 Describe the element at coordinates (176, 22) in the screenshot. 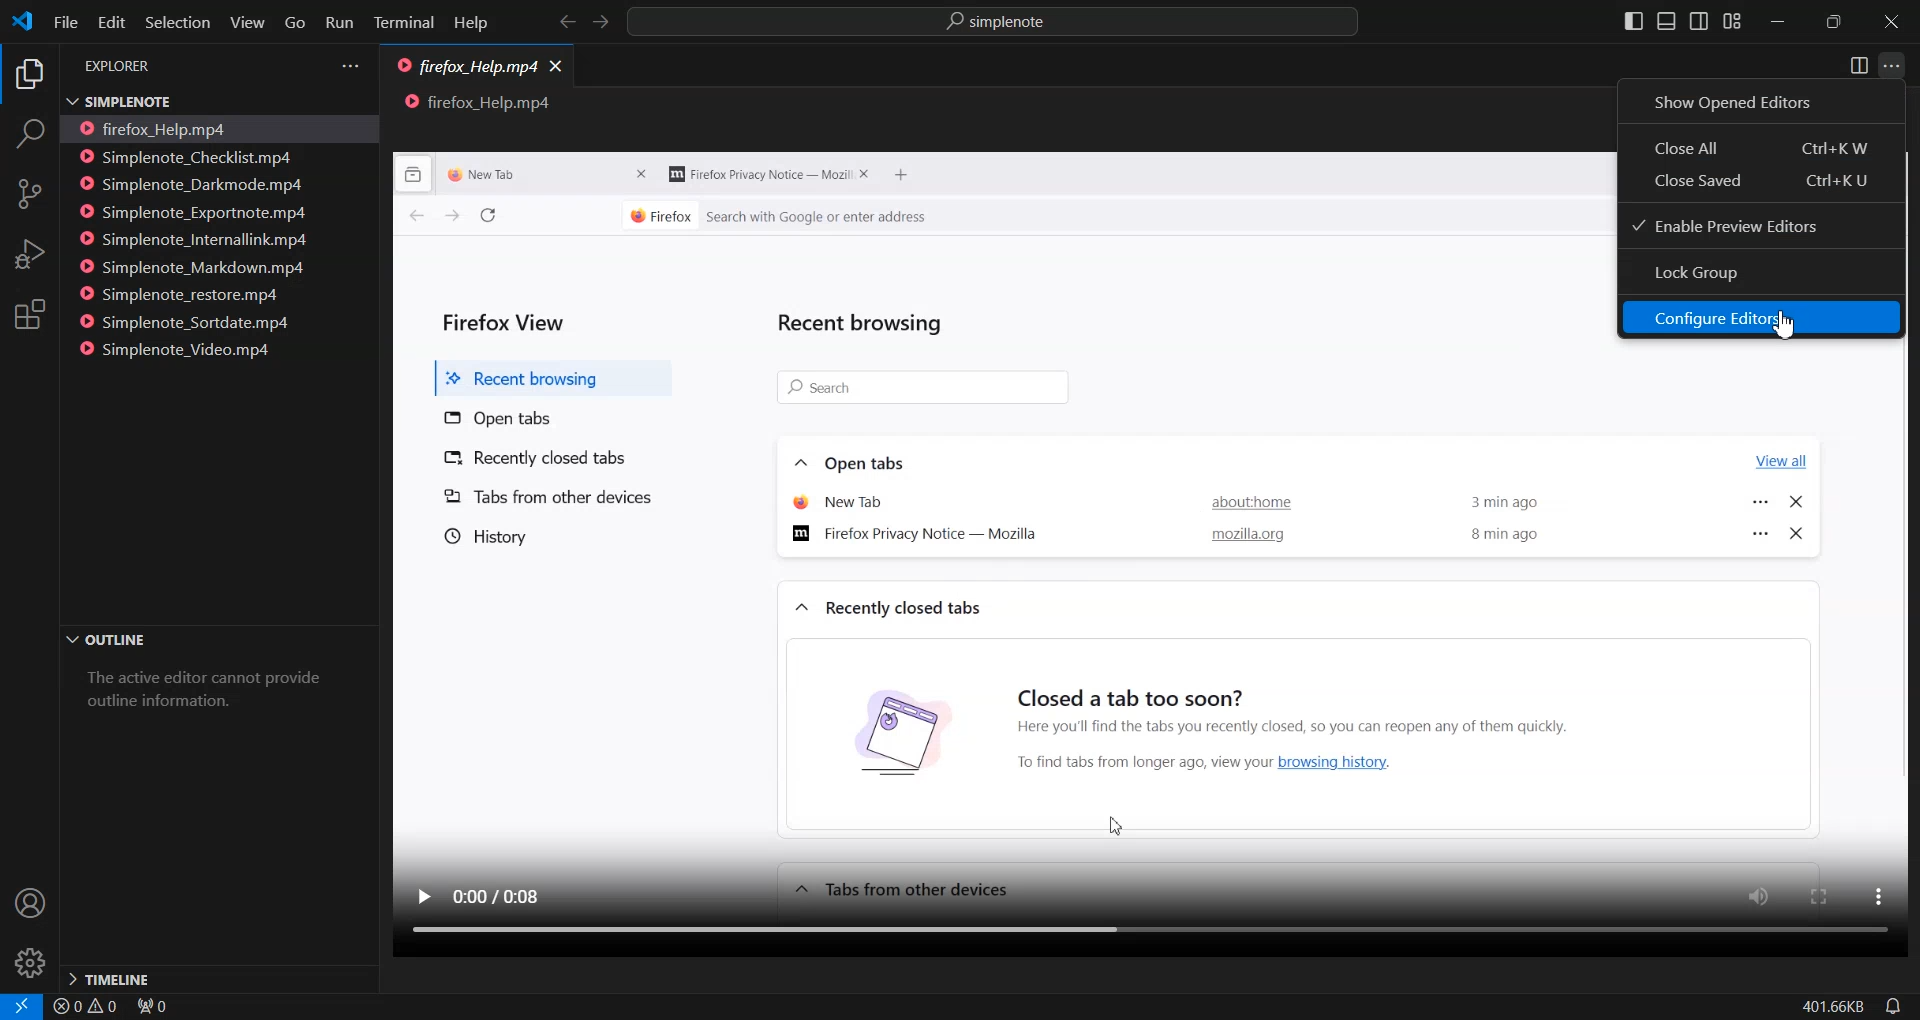

I see `Selection` at that location.